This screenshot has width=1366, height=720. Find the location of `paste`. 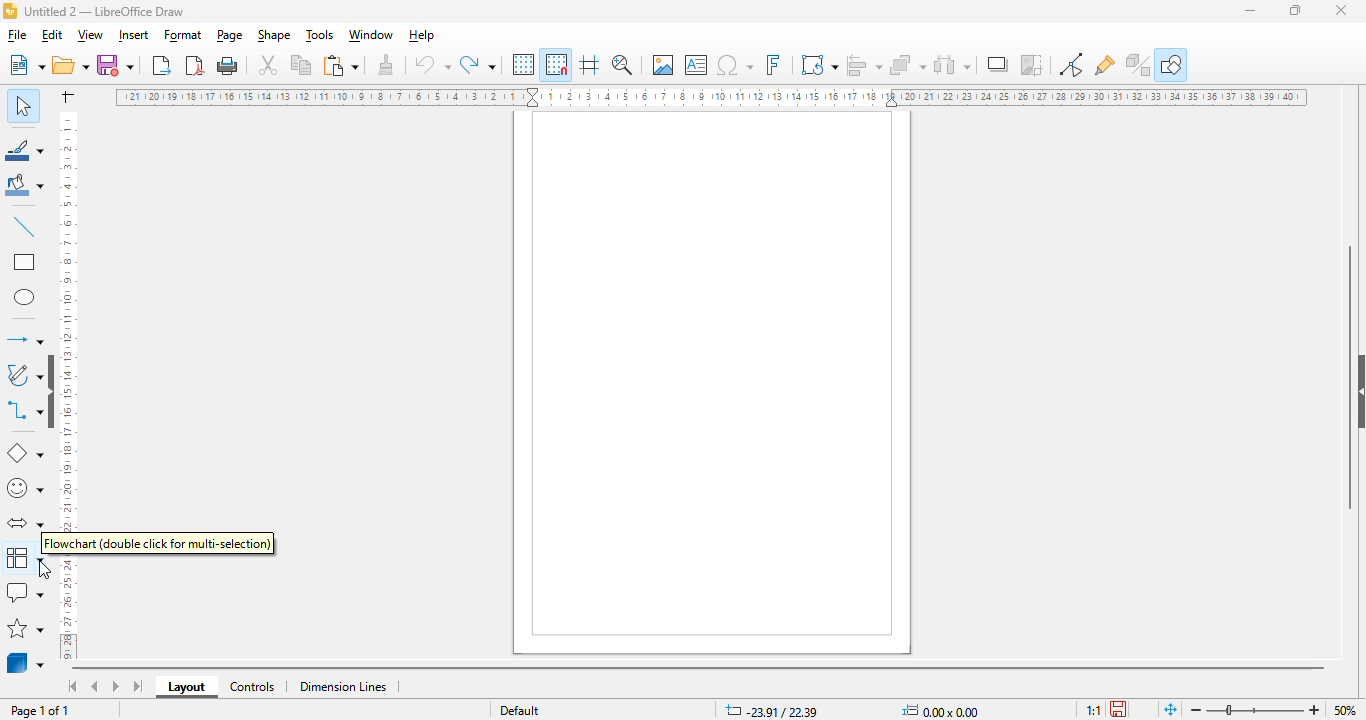

paste is located at coordinates (341, 65).